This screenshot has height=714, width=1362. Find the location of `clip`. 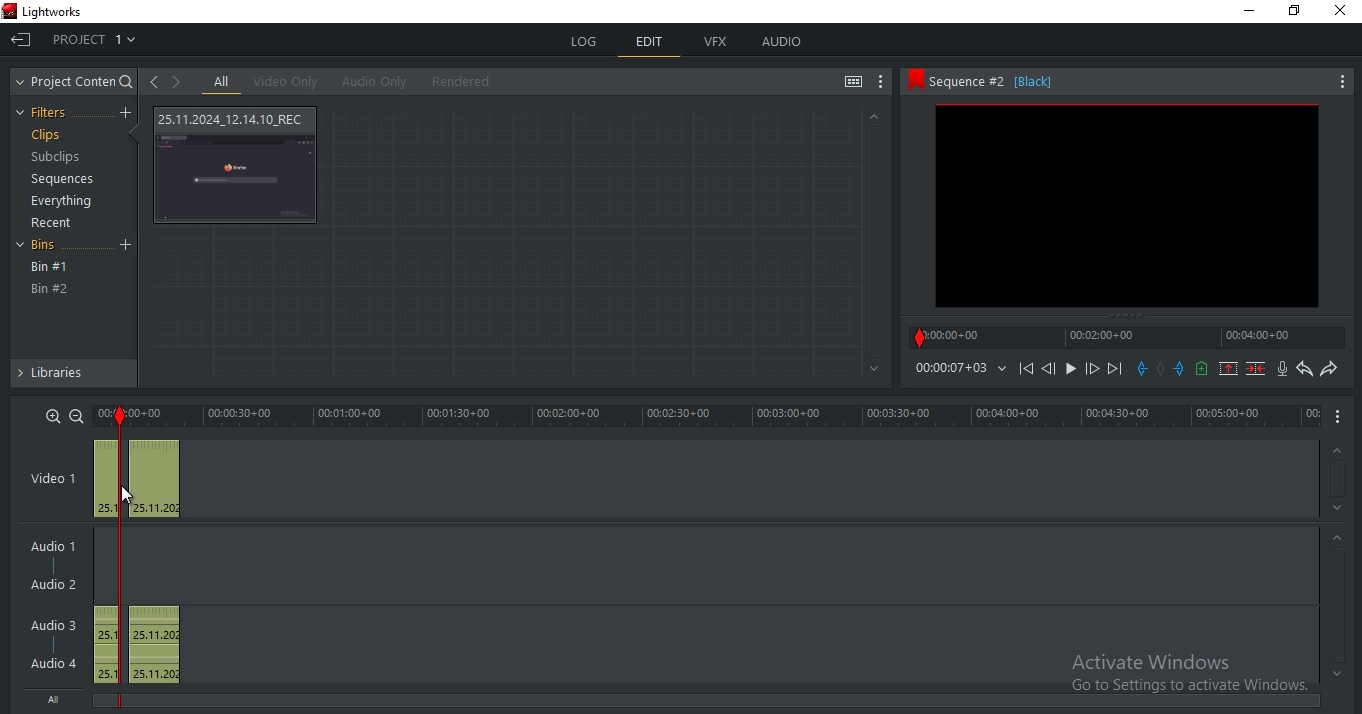

clip is located at coordinates (1126, 206).